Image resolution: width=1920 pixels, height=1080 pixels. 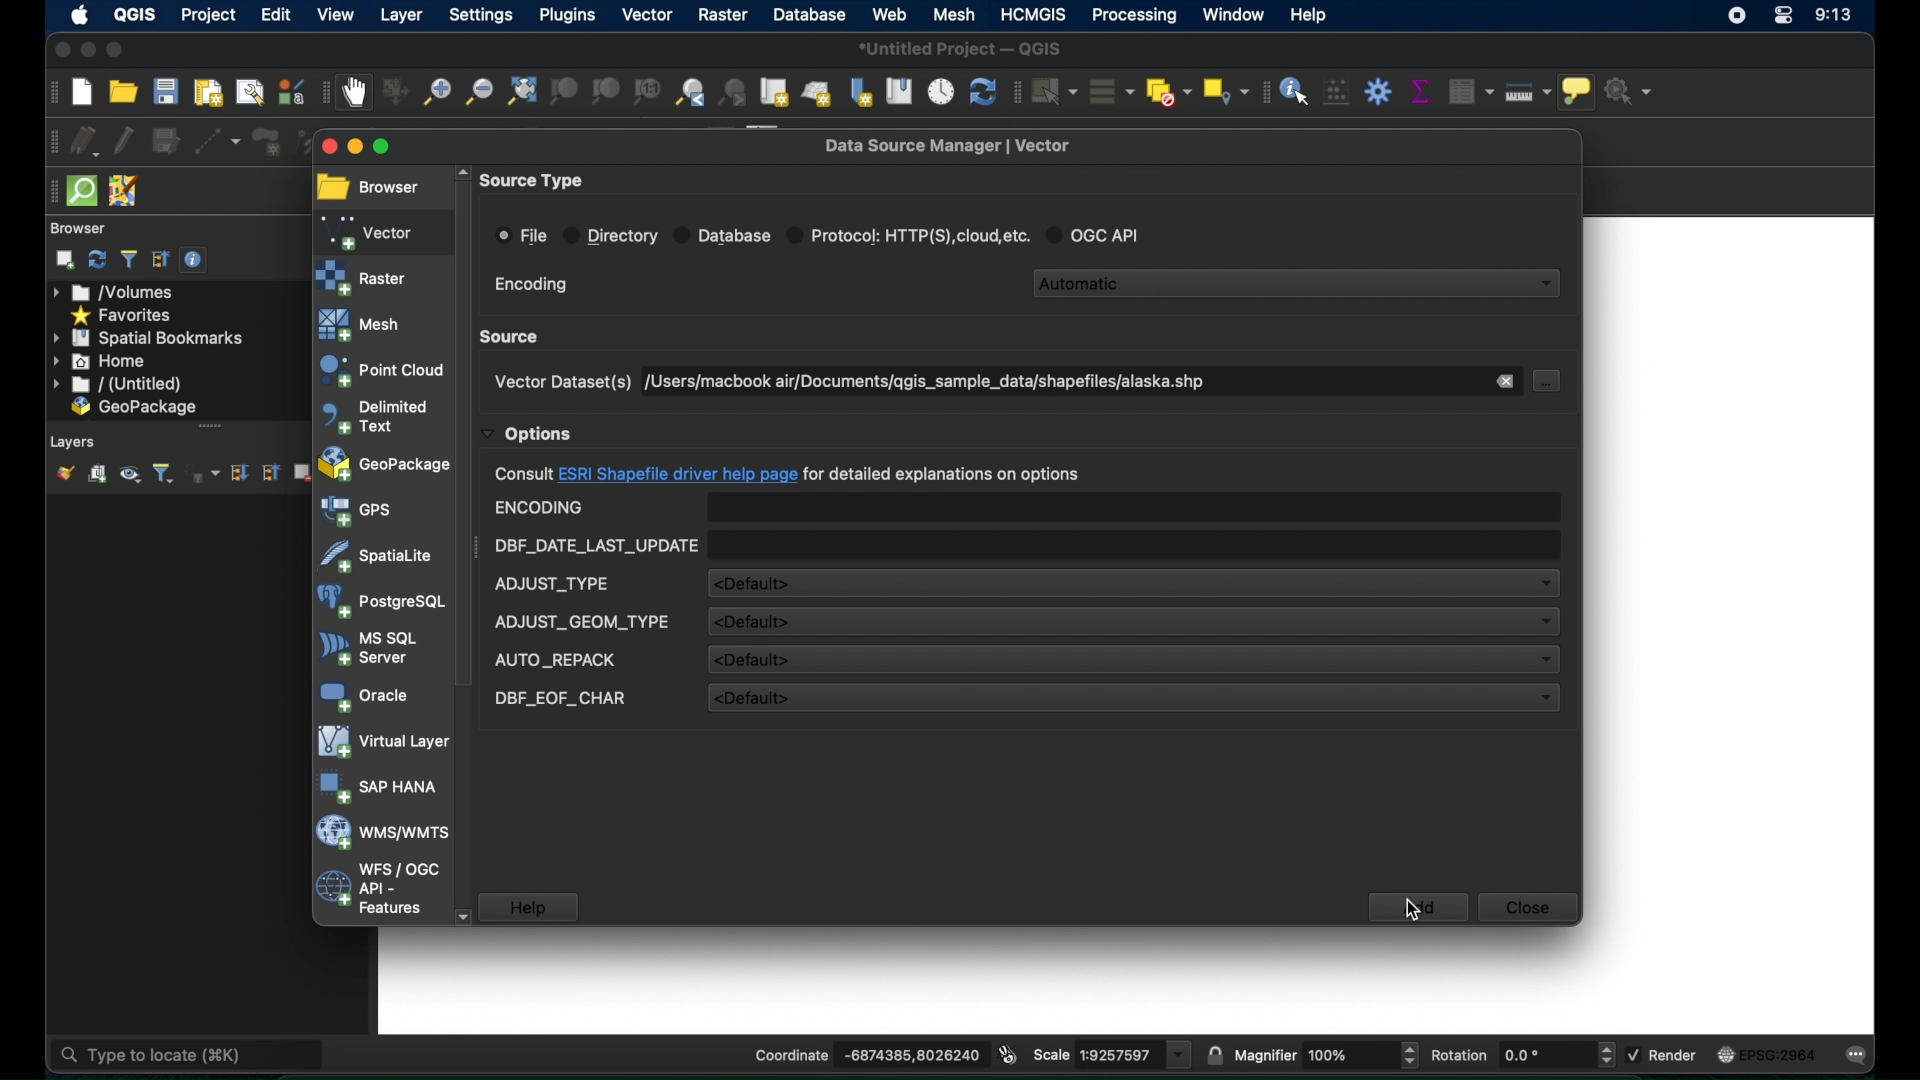 I want to click on save project, so click(x=167, y=93).